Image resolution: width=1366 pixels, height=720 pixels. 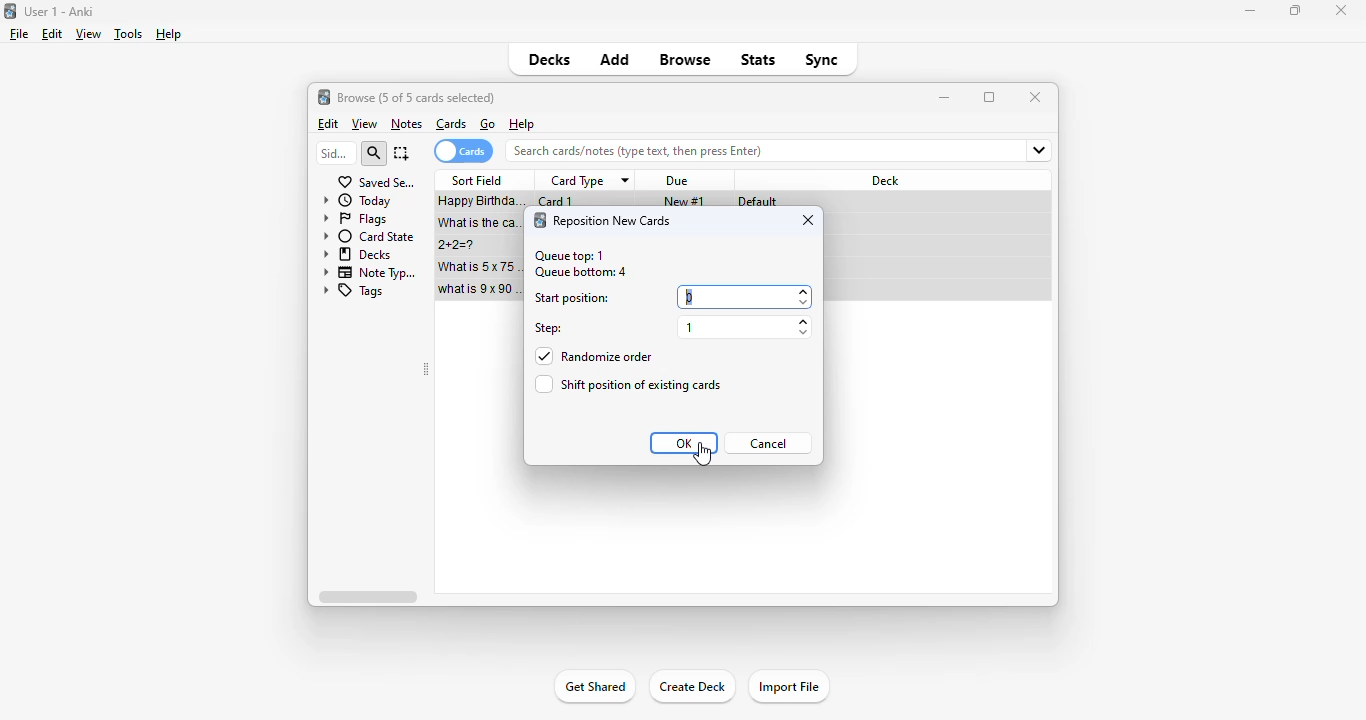 I want to click on logo, so click(x=323, y=97).